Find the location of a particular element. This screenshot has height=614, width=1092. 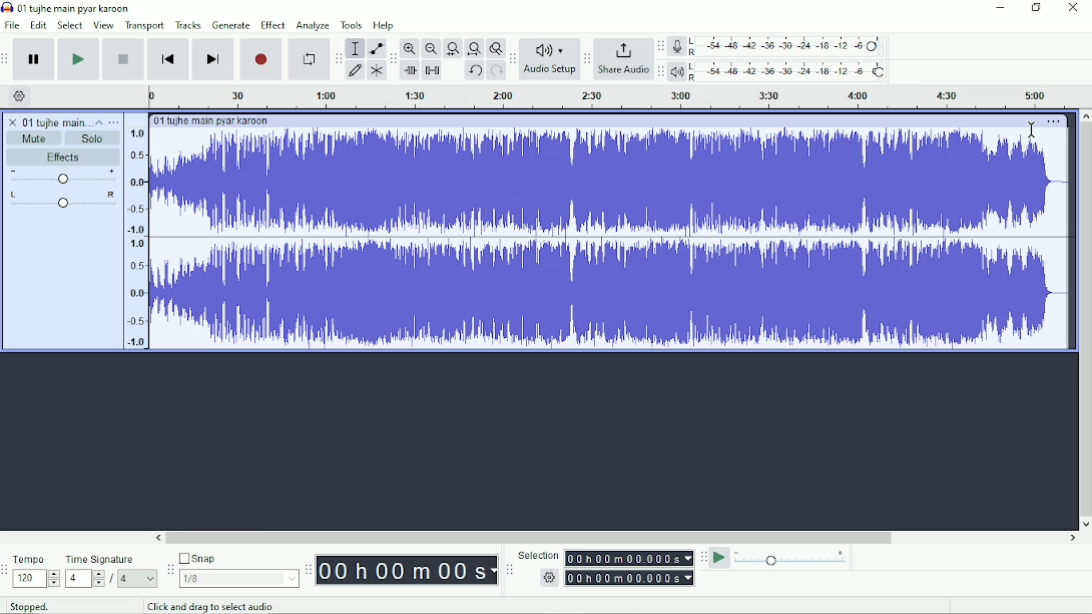

Transport is located at coordinates (144, 27).